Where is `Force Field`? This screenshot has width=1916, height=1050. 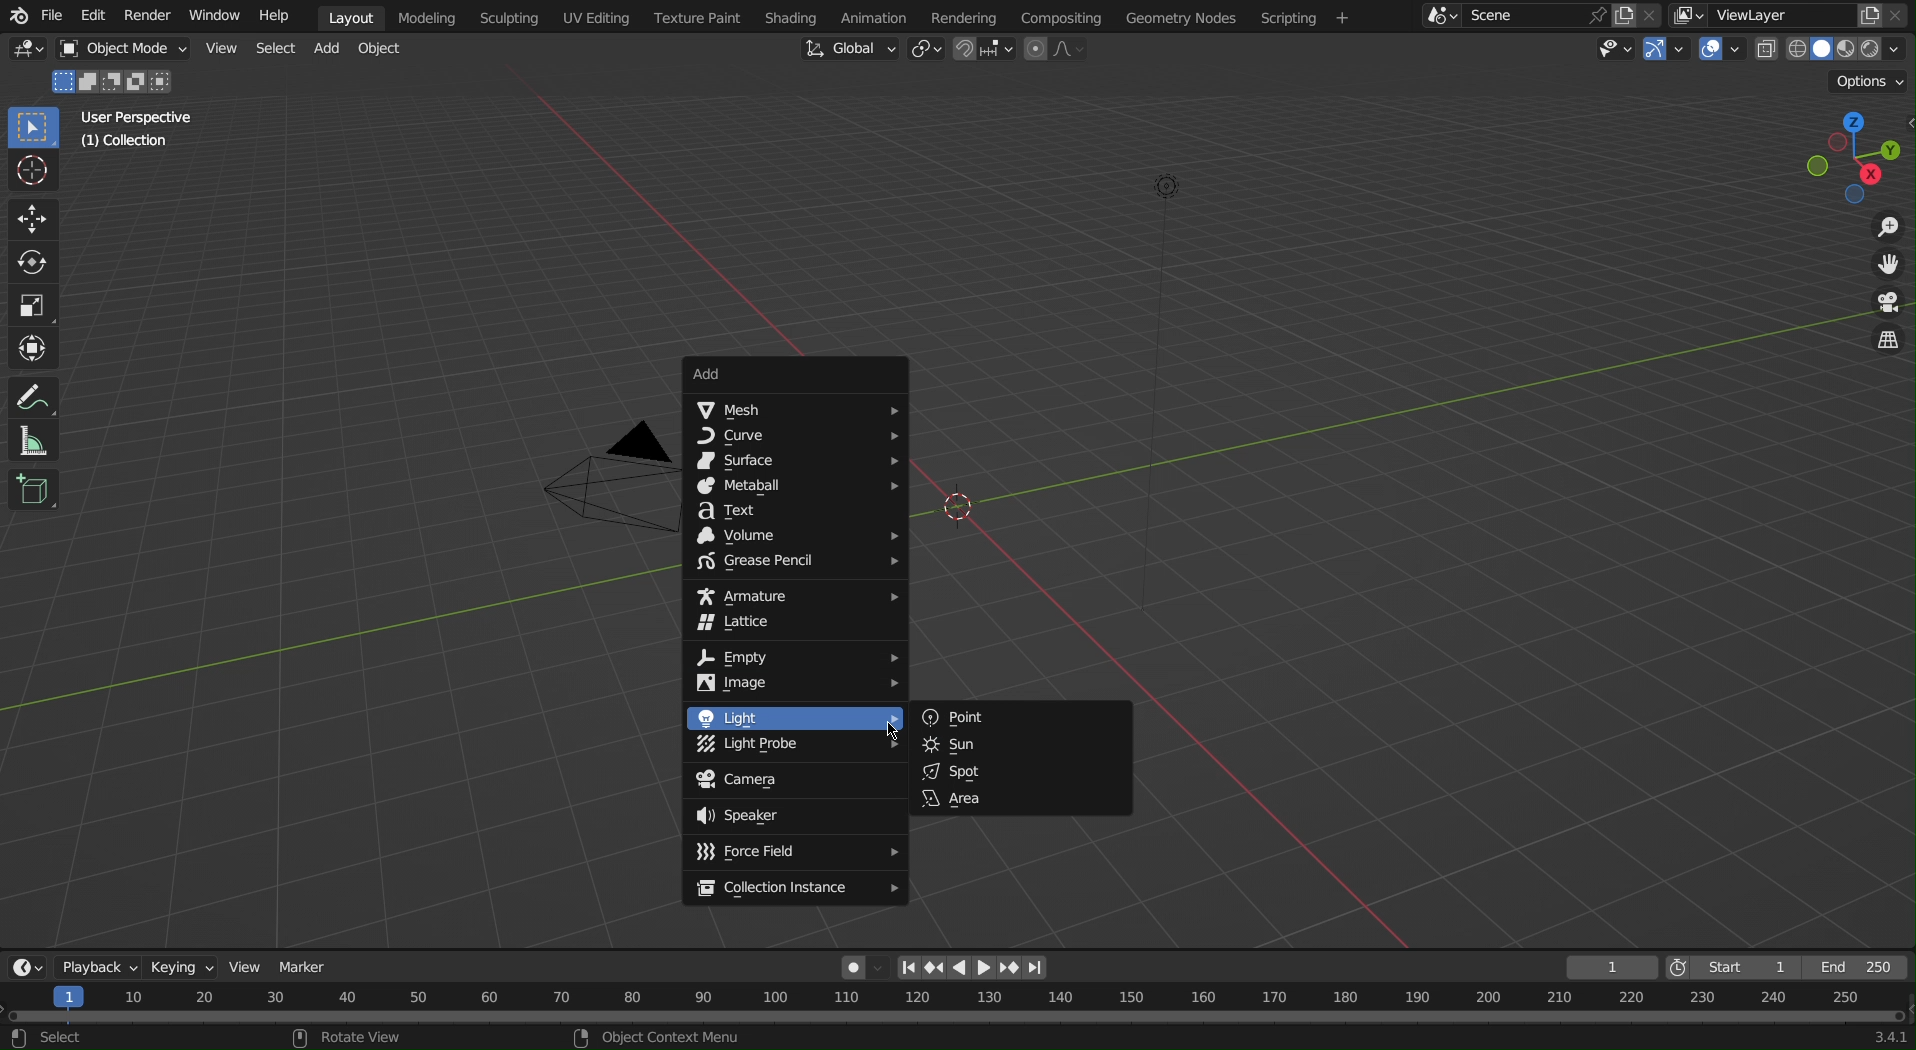 Force Field is located at coordinates (795, 853).